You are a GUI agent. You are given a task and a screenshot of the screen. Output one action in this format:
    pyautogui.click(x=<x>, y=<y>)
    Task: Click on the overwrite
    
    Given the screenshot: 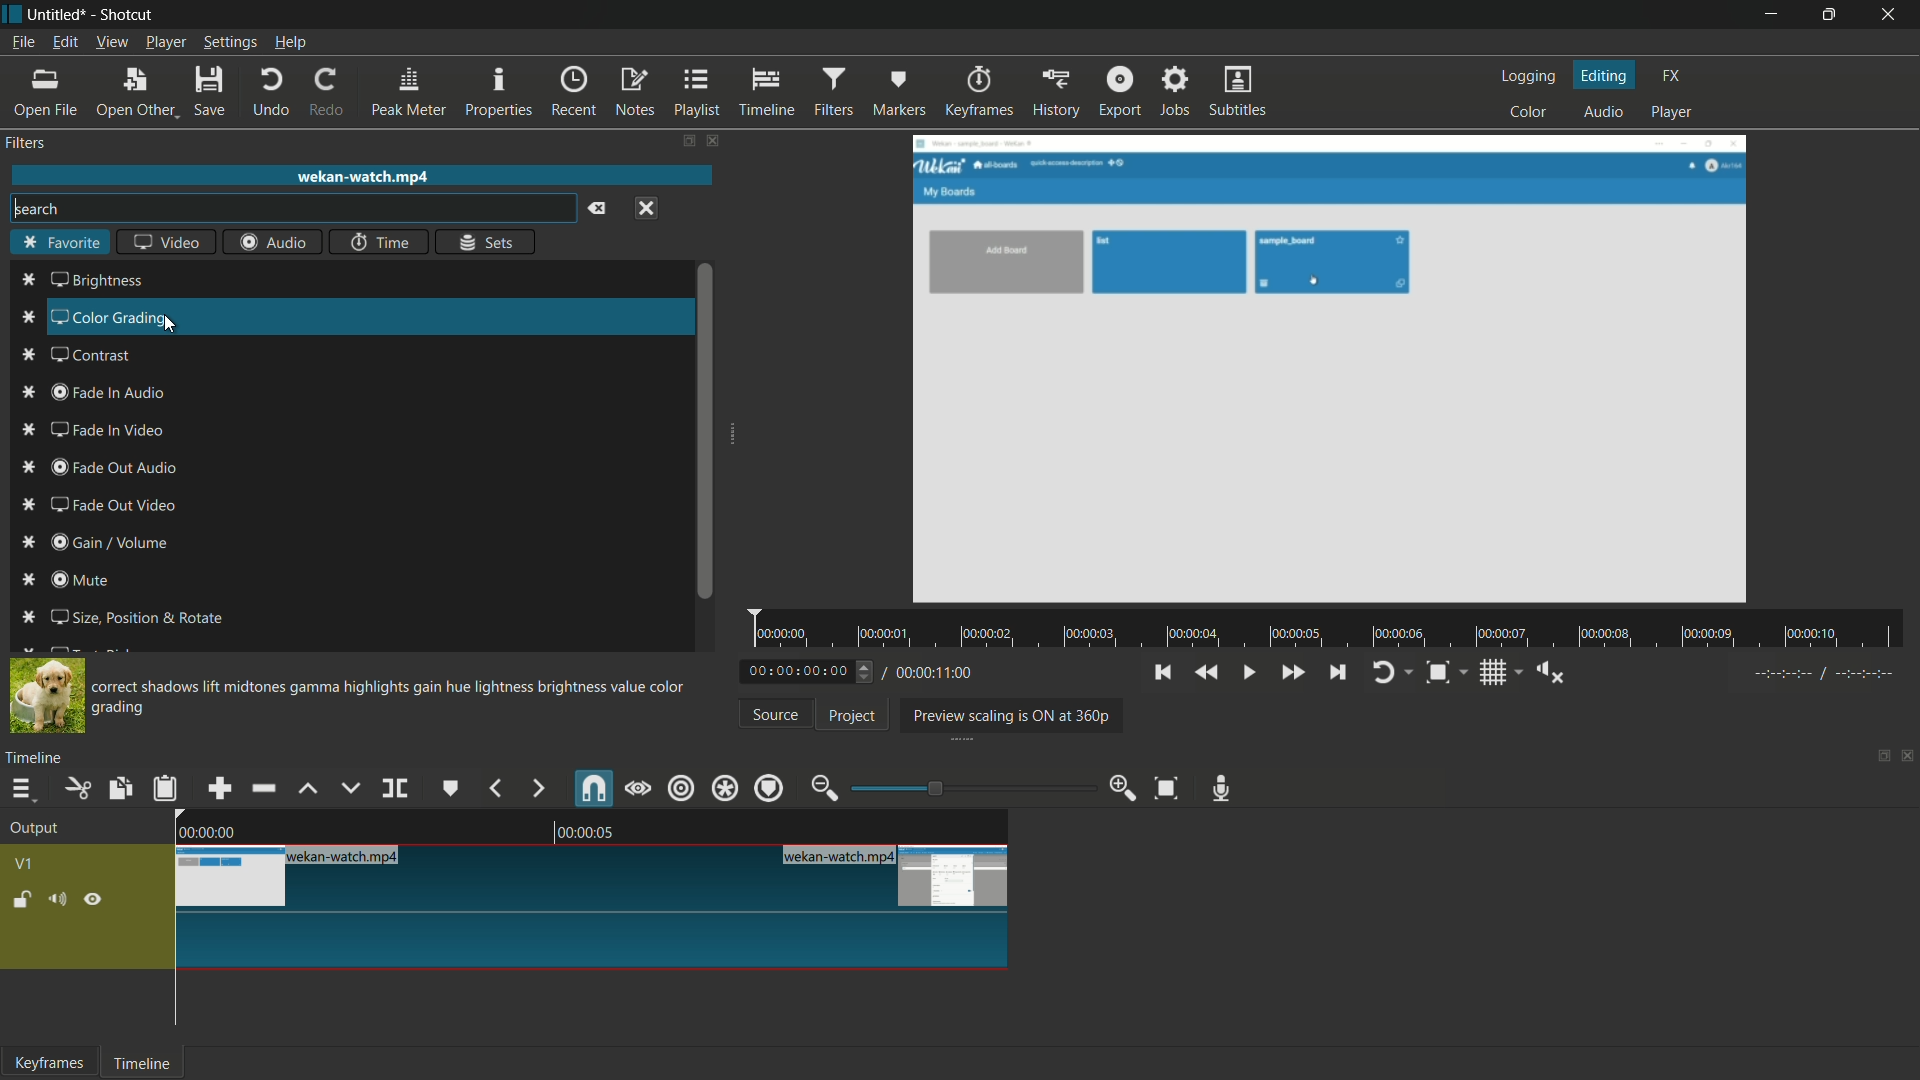 What is the action you would take?
    pyautogui.click(x=350, y=787)
    